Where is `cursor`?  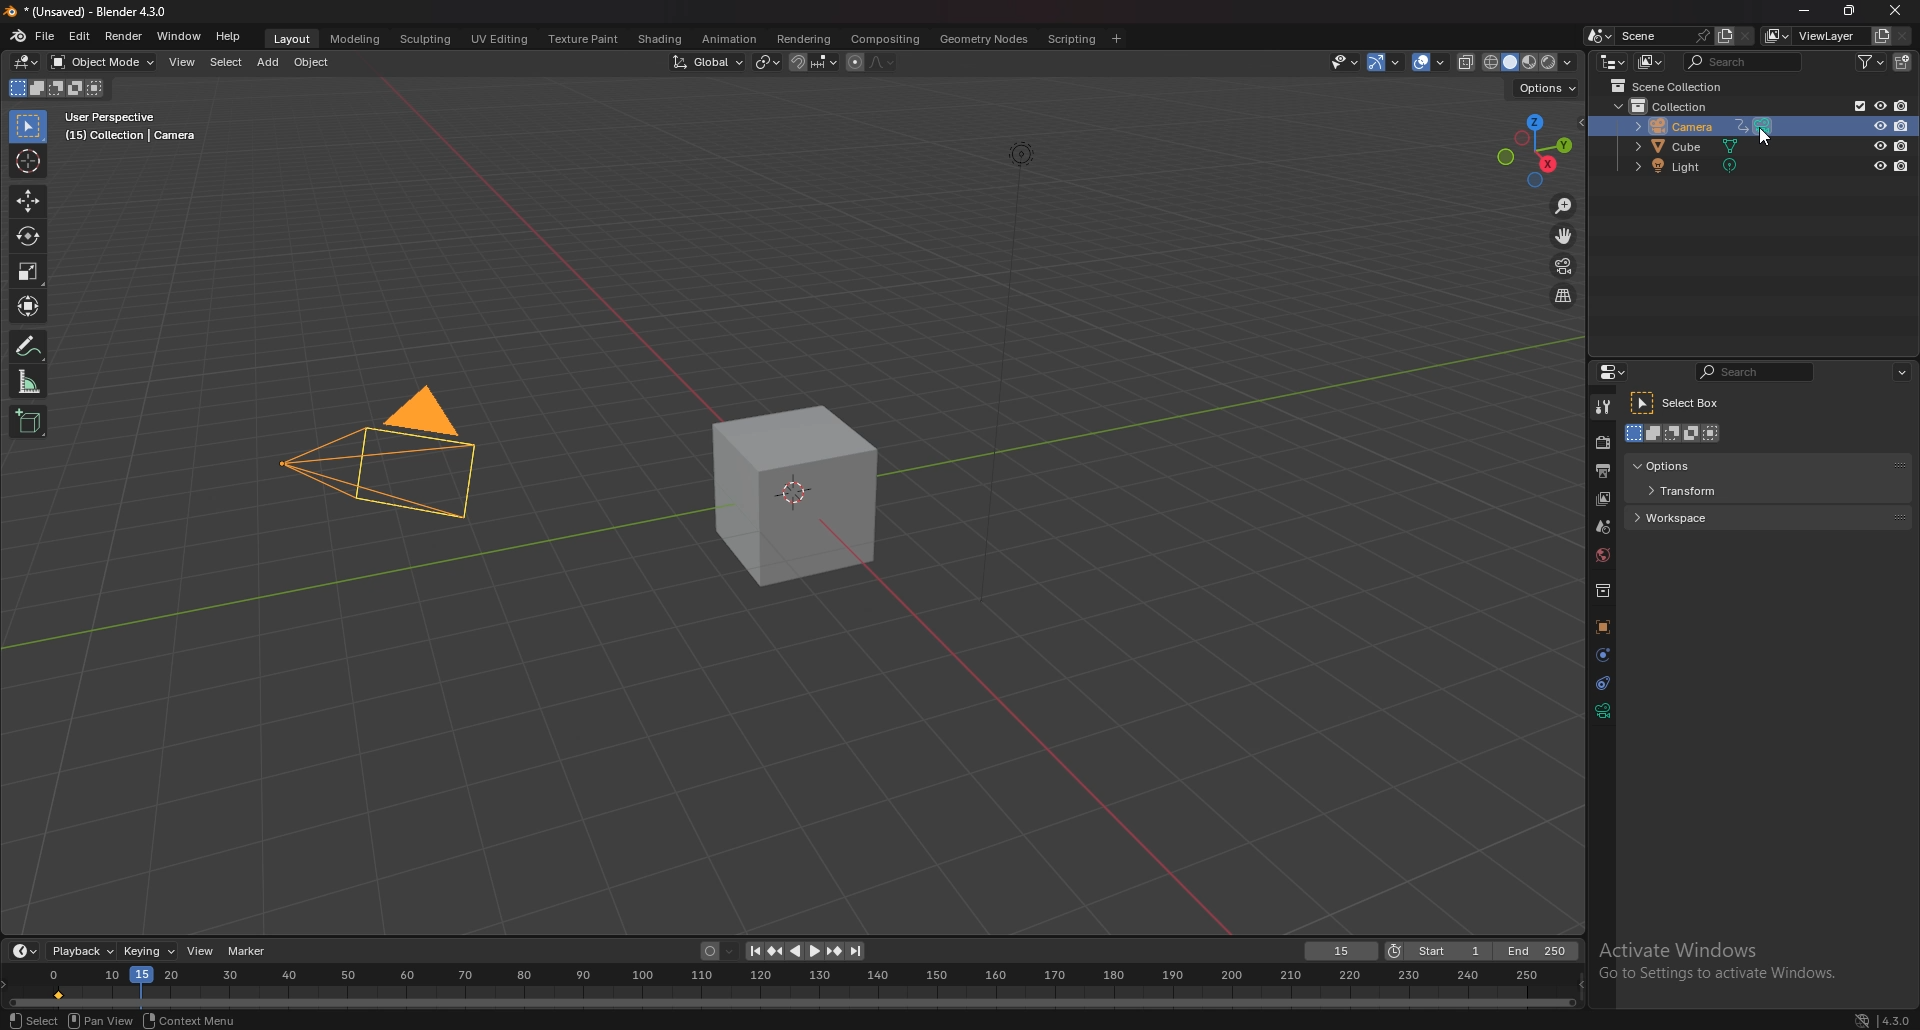 cursor is located at coordinates (31, 160).